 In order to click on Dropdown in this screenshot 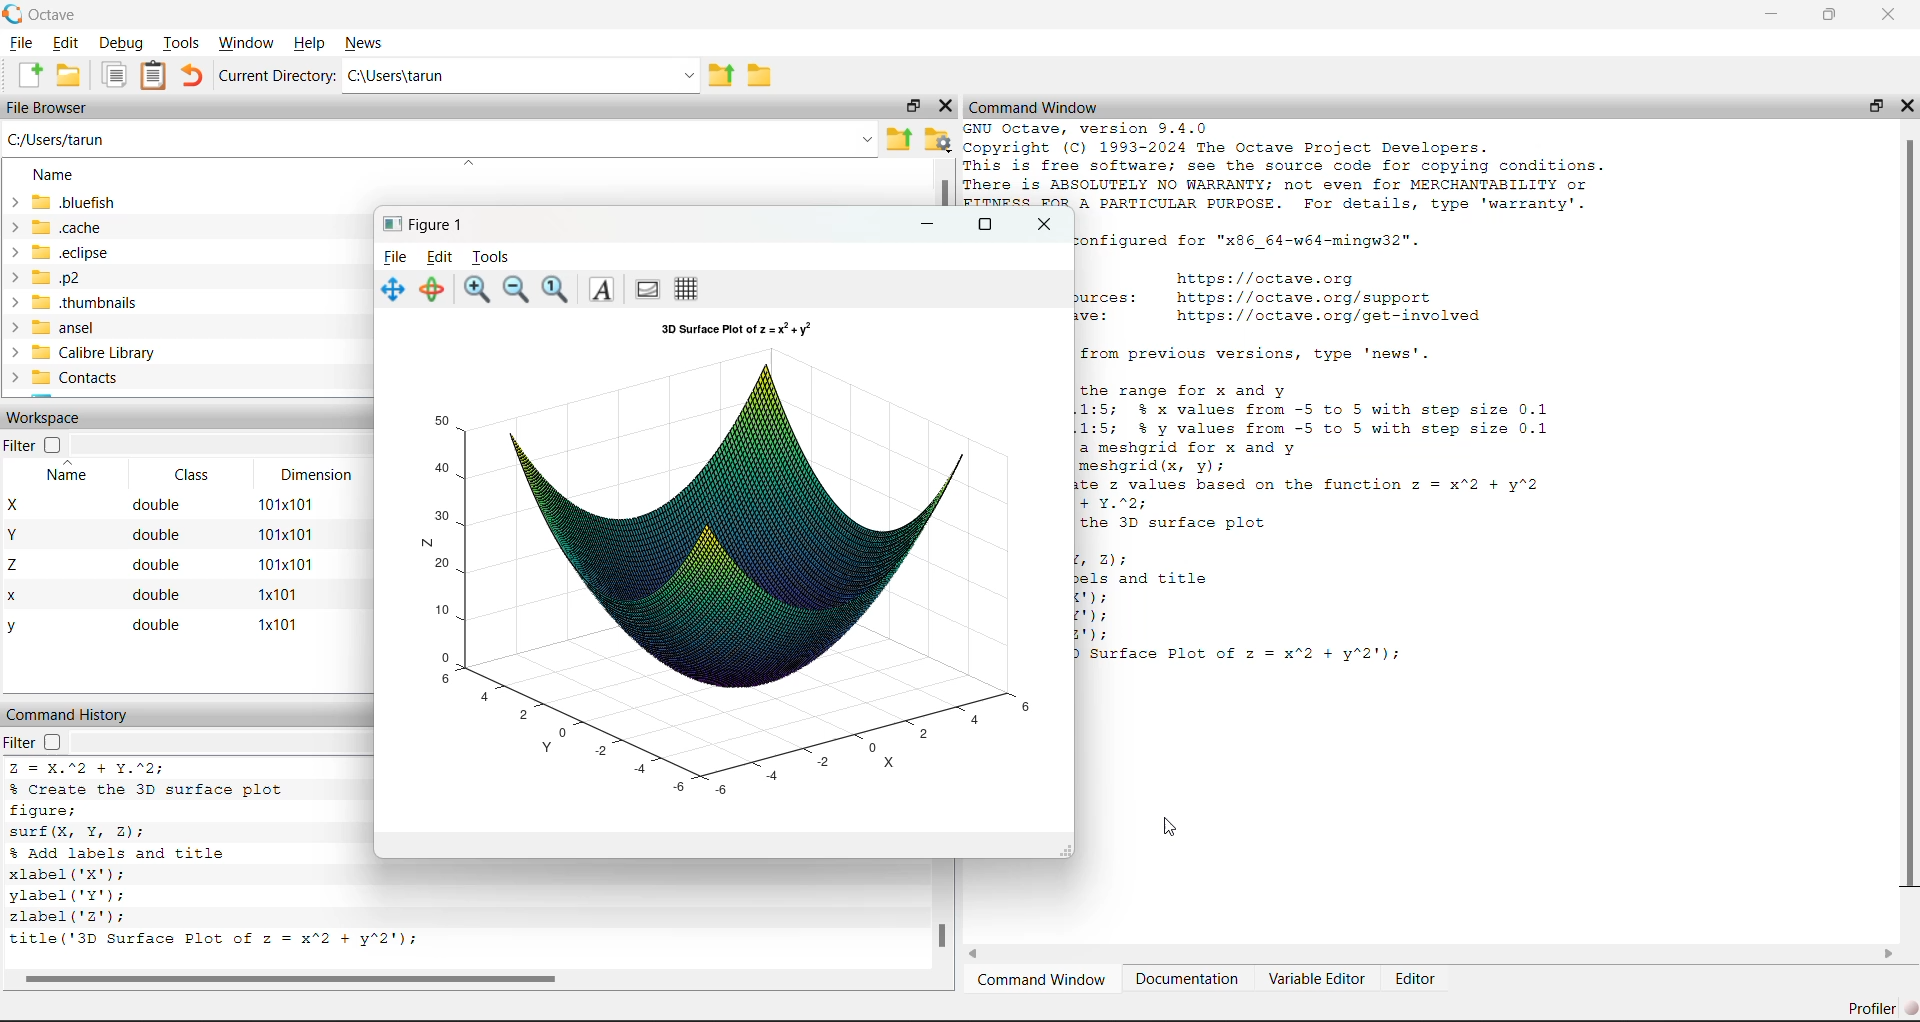, I will do `click(223, 443)`.